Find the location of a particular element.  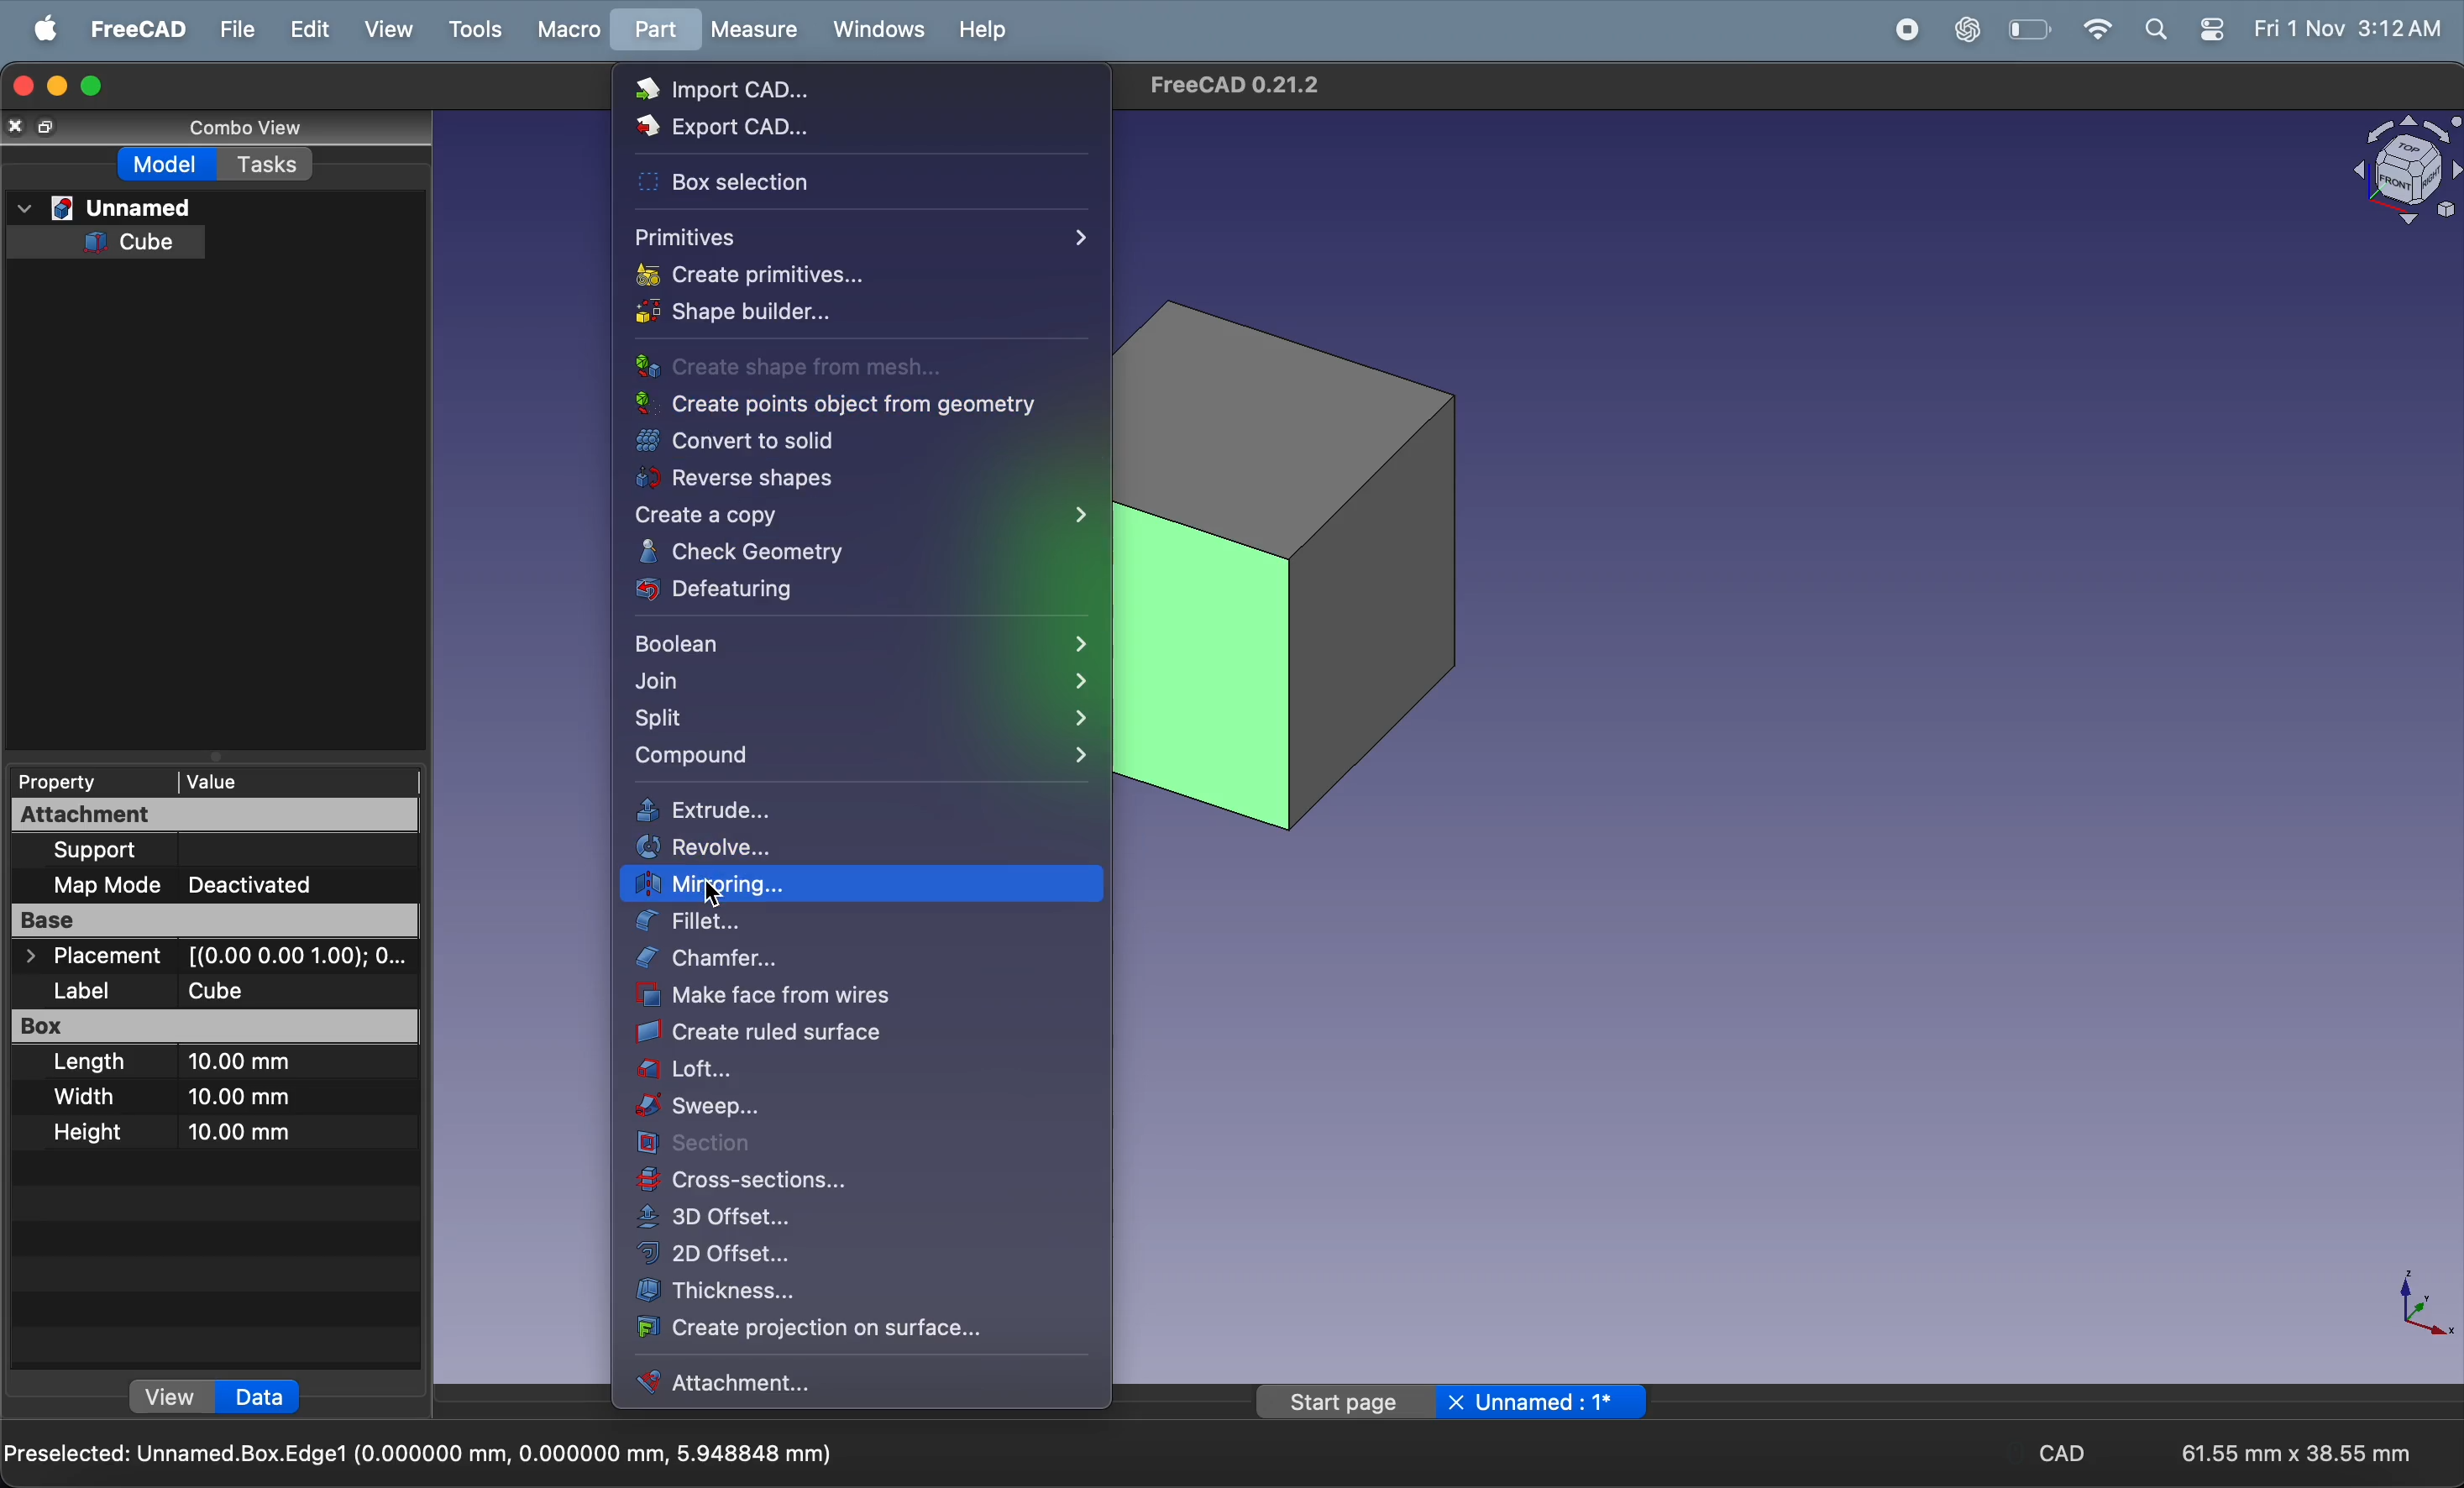

file is located at coordinates (233, 30).